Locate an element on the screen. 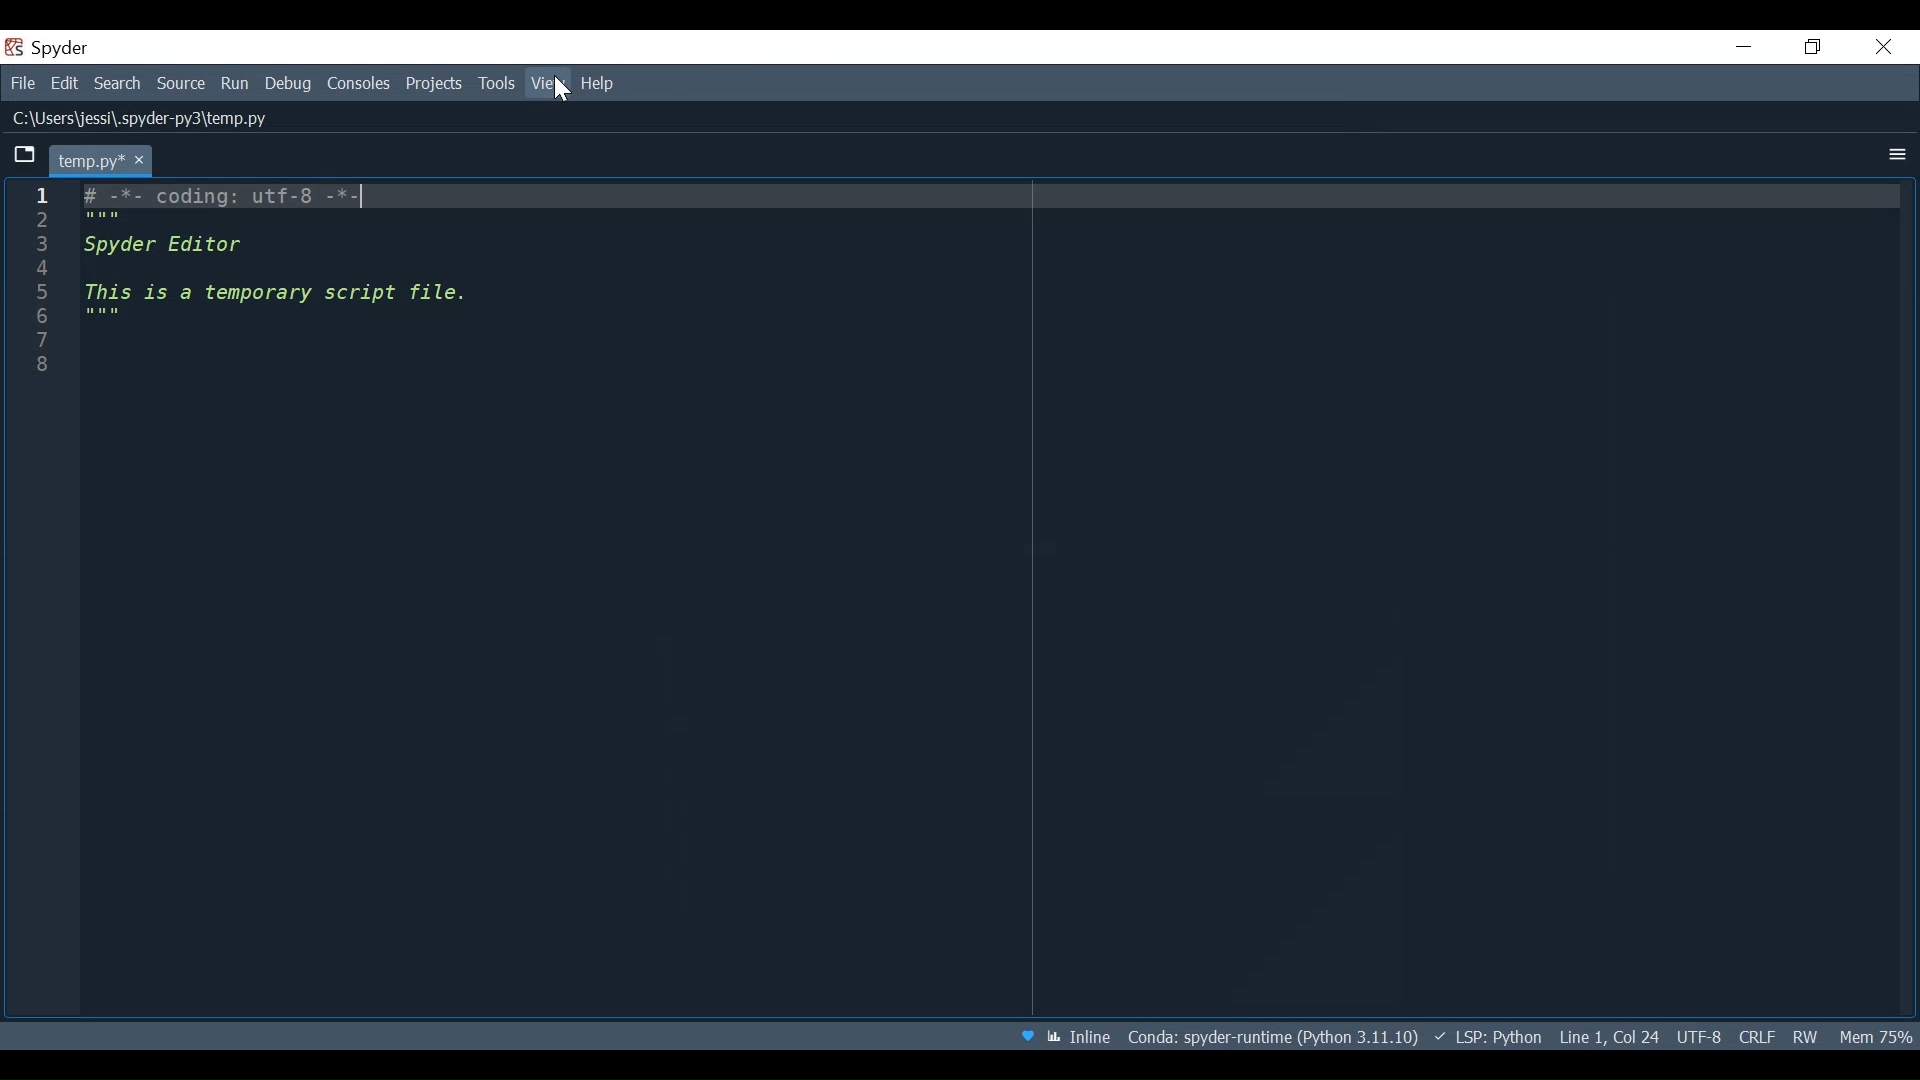  Spyder Desktop icon is located at coordinates (52, 47).